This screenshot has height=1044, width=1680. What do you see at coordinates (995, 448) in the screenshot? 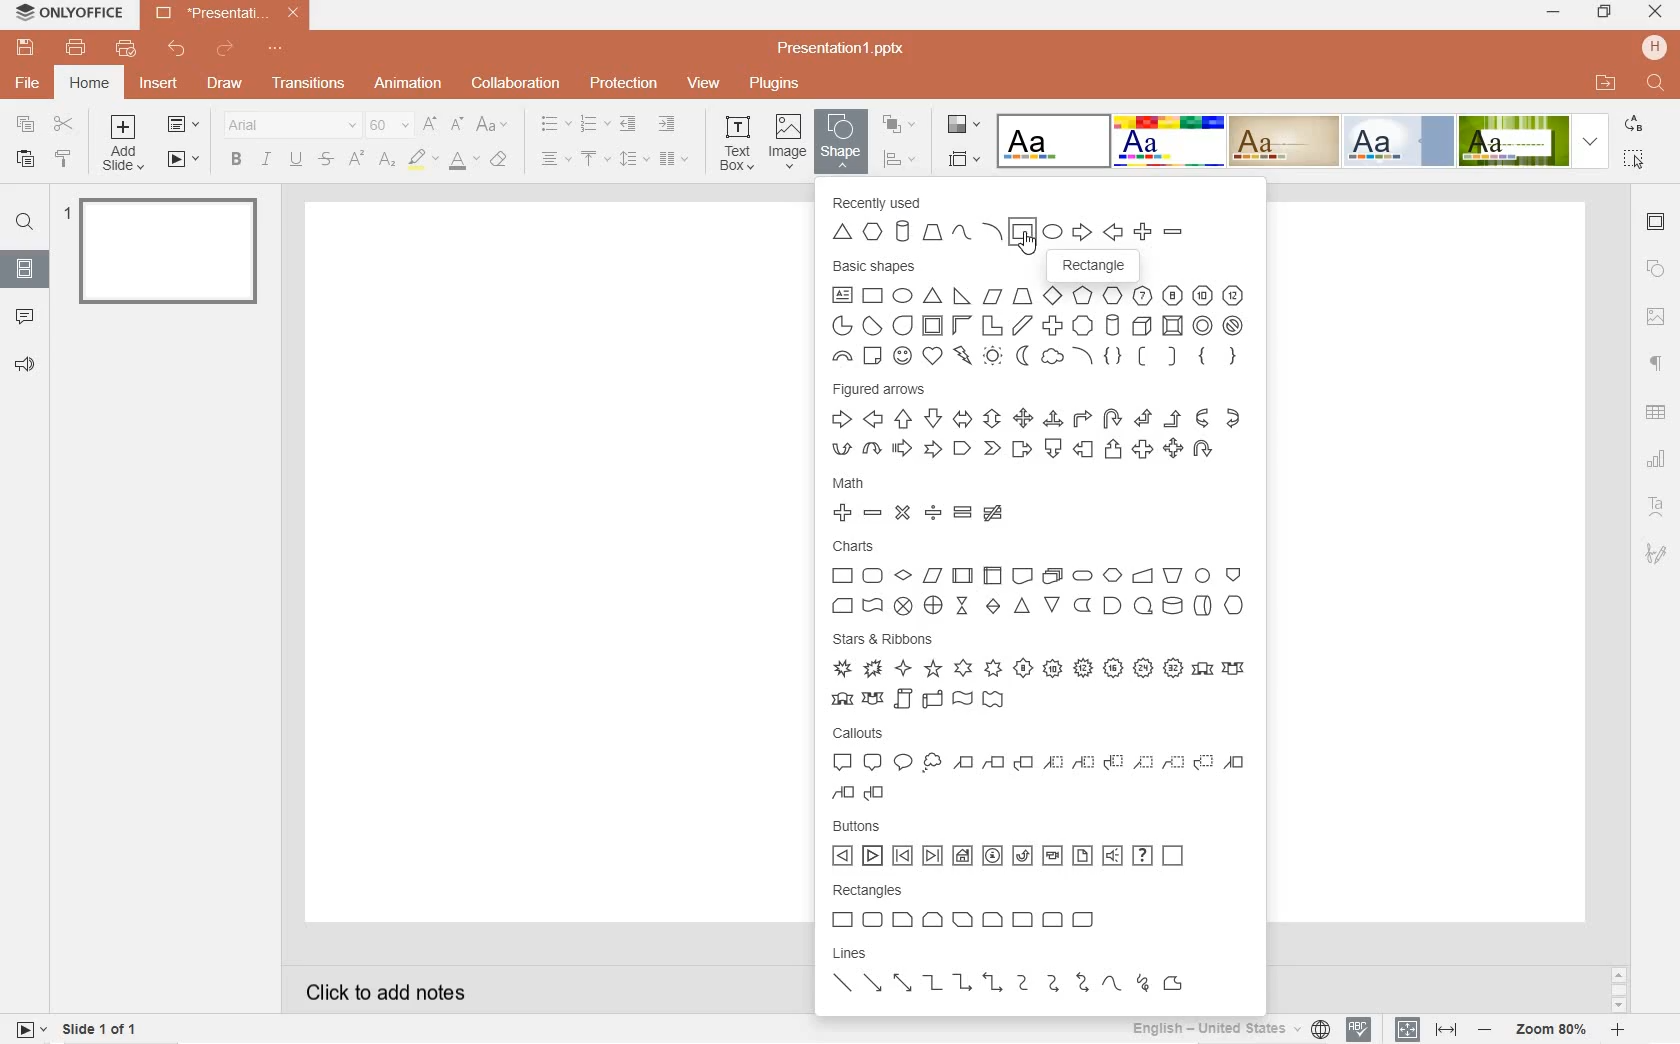
I see `Chevron` at bounding box center [995, 448].